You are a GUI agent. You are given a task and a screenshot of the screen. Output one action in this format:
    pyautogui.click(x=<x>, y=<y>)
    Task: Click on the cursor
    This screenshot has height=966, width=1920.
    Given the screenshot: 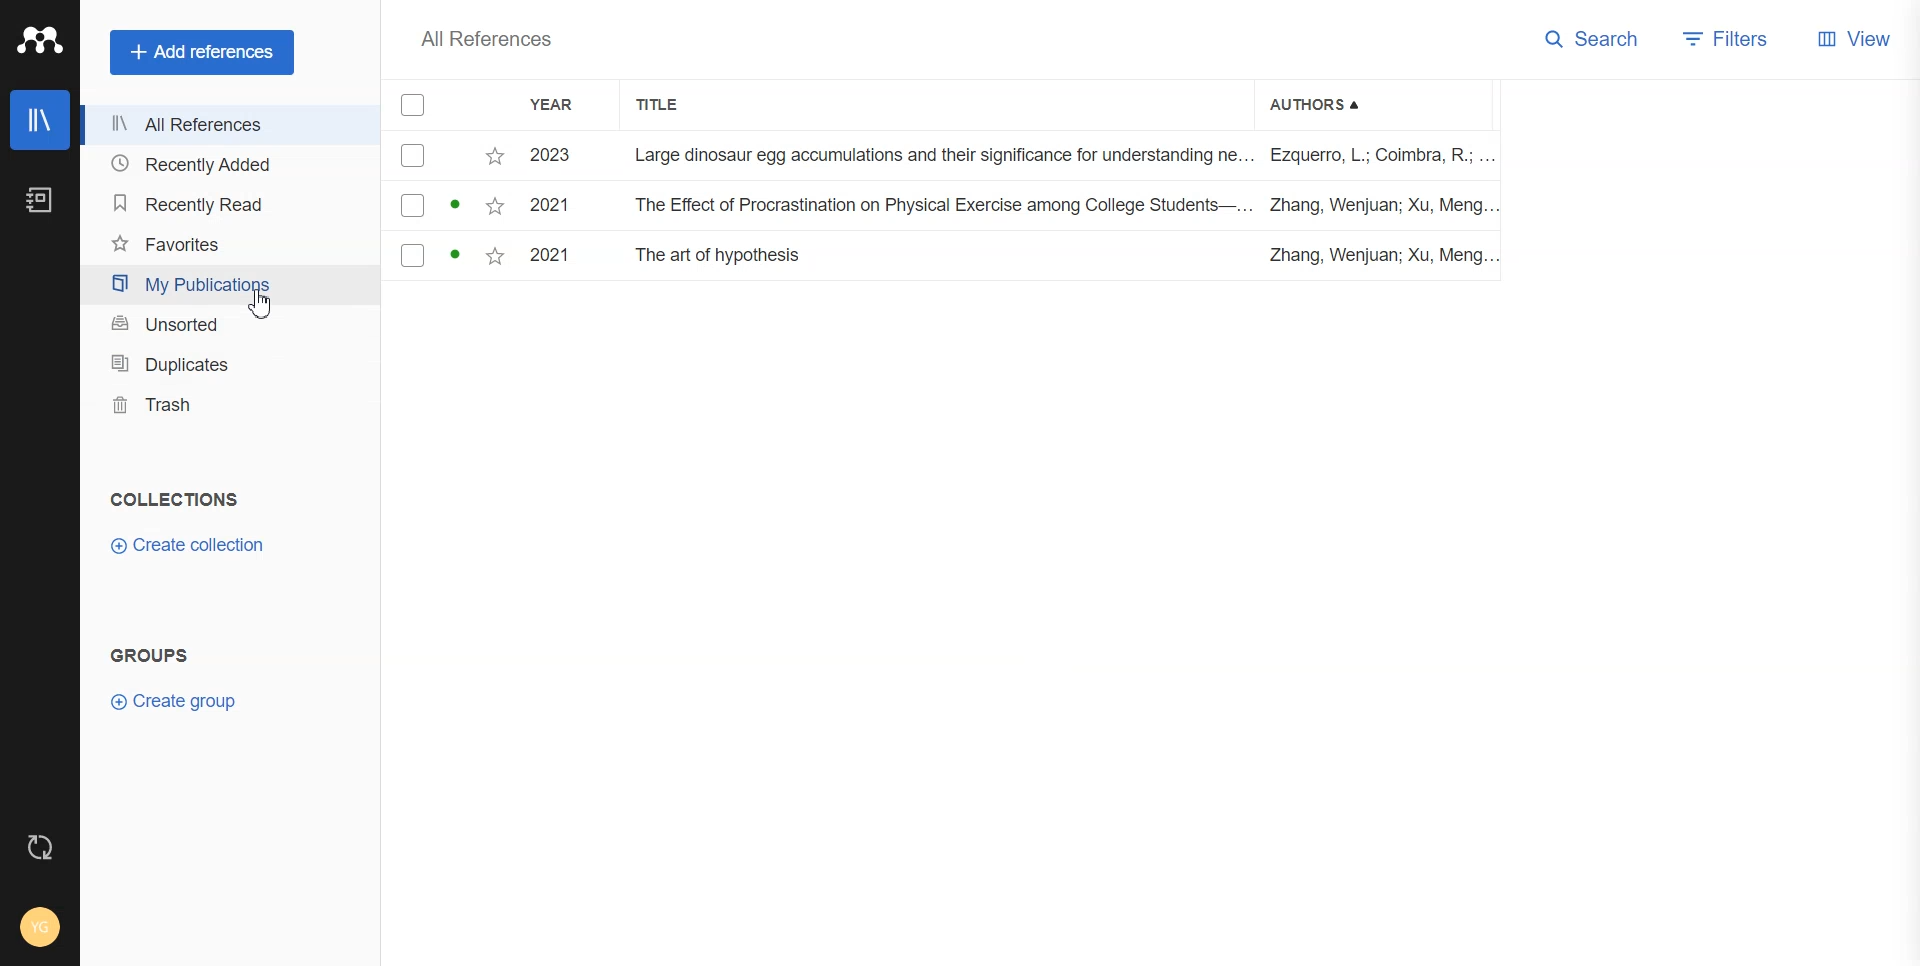 What is the action you would take?
    pyautogui.click(x=263, y=309)
    